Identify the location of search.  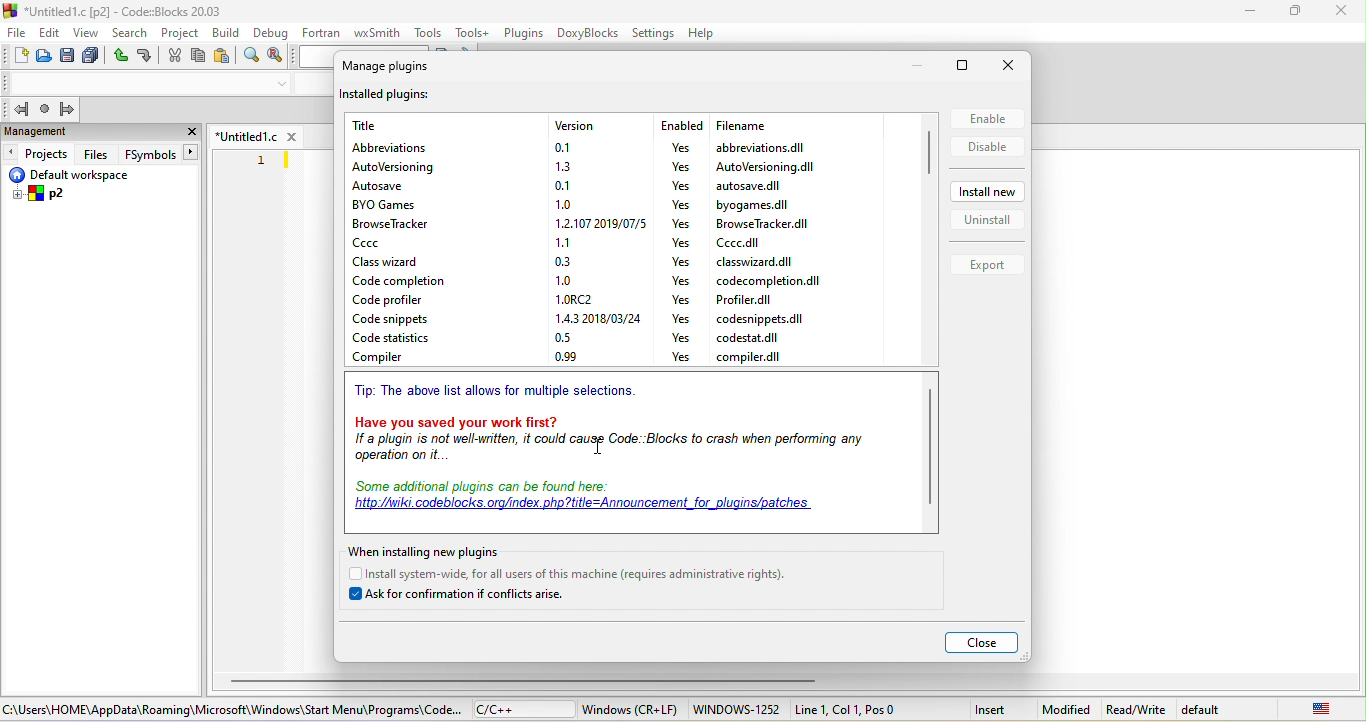
(131, 30).